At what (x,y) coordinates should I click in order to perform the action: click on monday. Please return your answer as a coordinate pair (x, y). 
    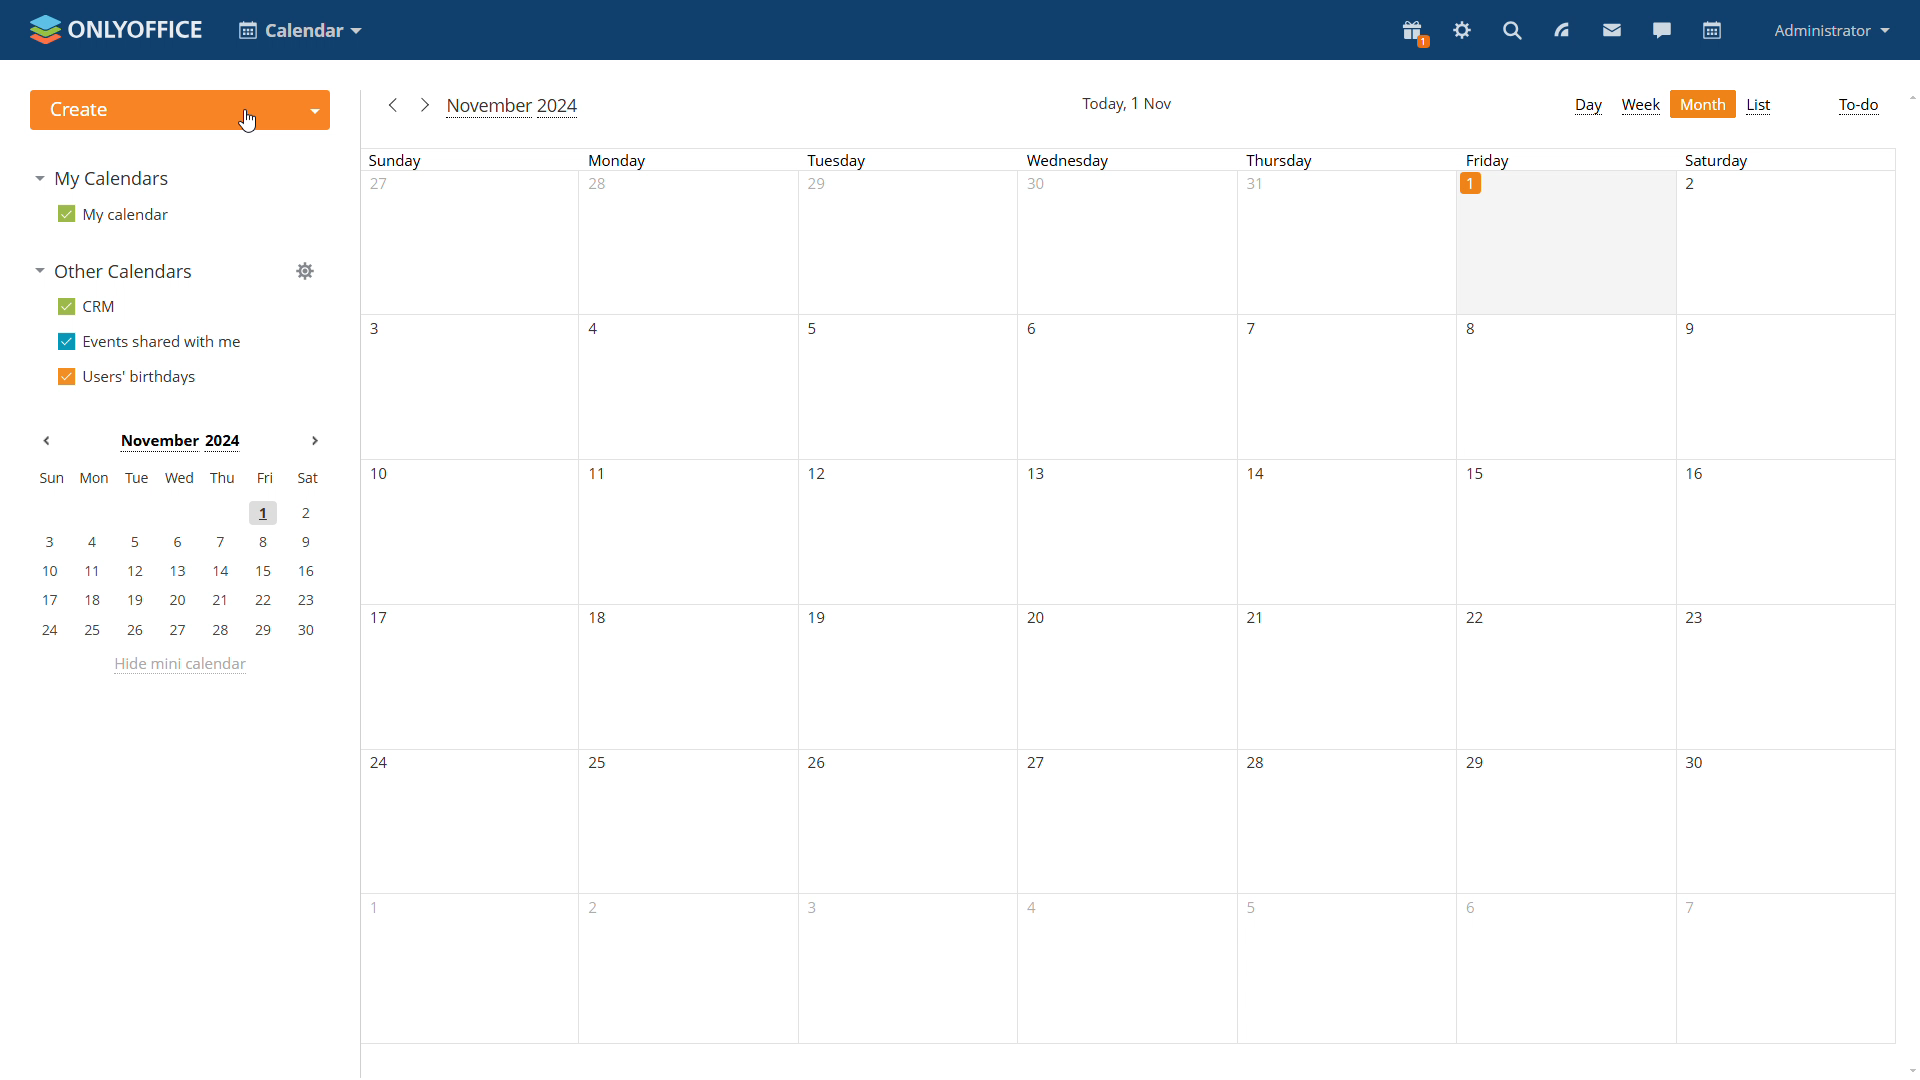
    Looking at the image, I should click on (688, 597).